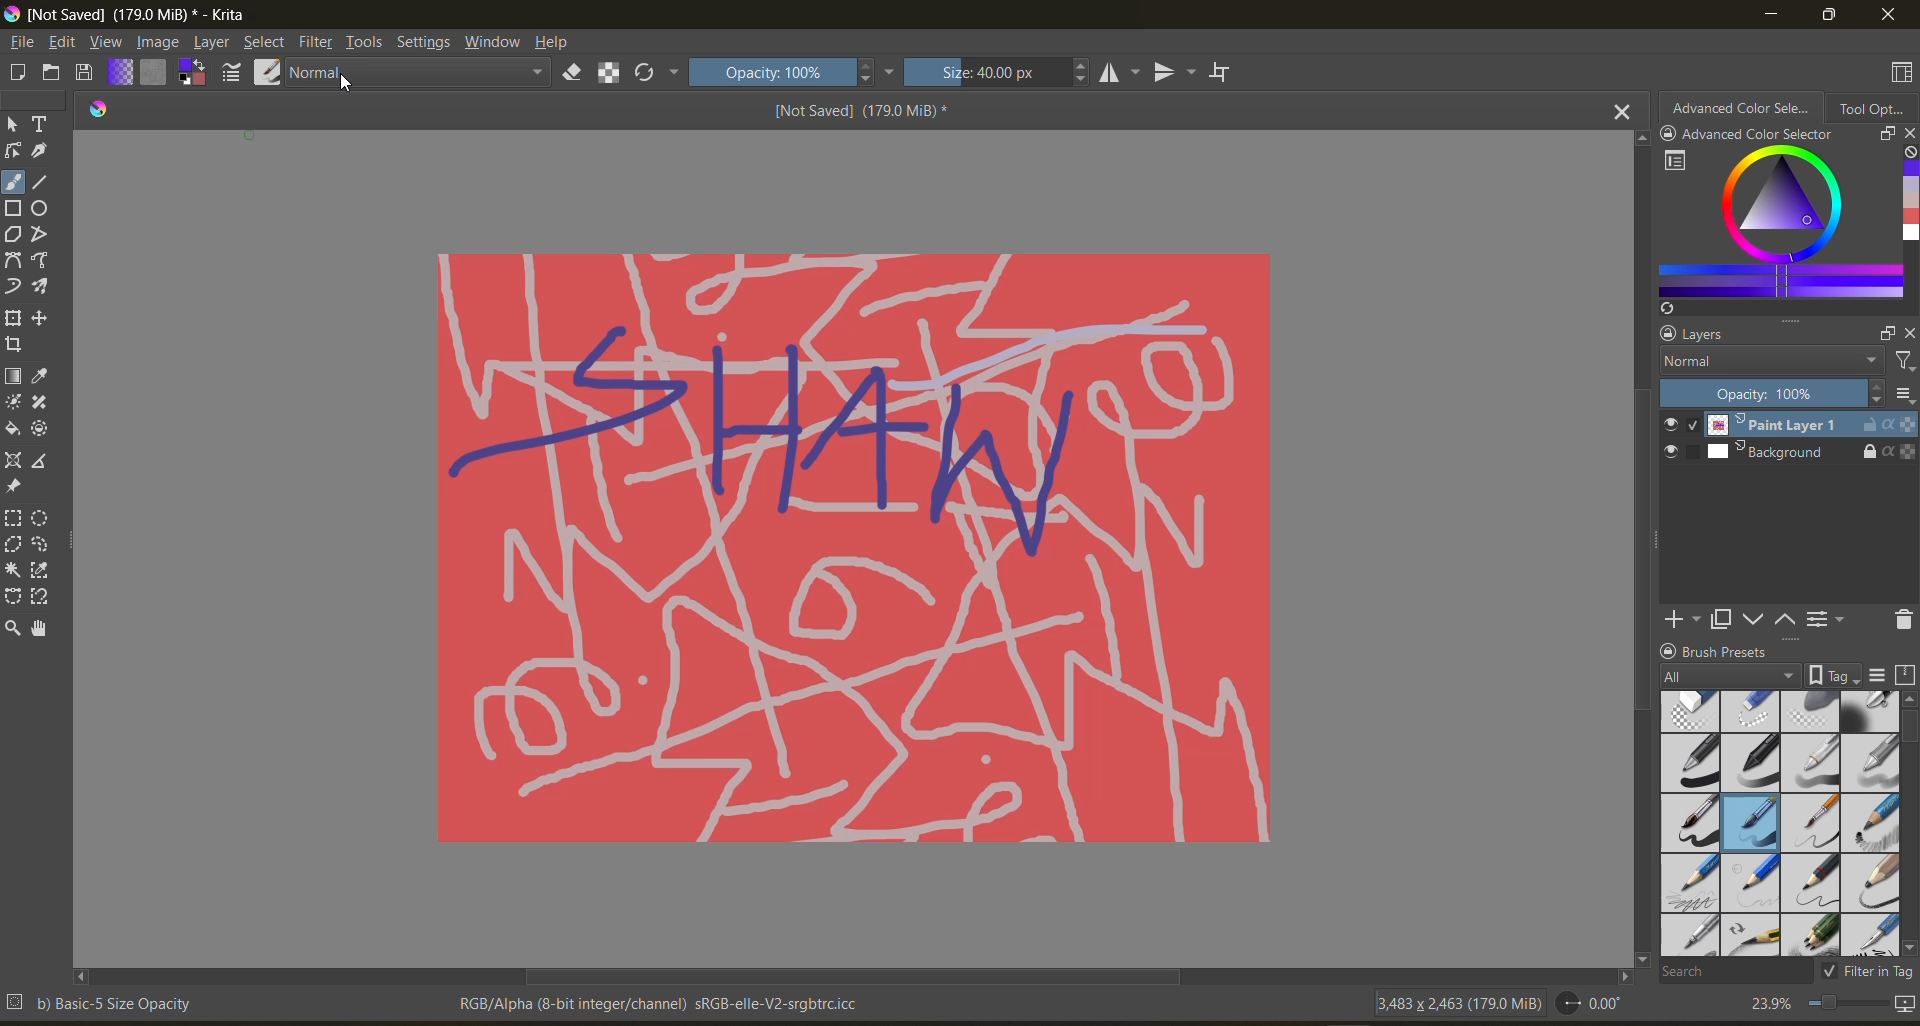 The image size is (1920, 1026). What do you see at coordinates (14, 208) in the screenshot?
I see `rectangle tool` at bounding box center [14, 208].